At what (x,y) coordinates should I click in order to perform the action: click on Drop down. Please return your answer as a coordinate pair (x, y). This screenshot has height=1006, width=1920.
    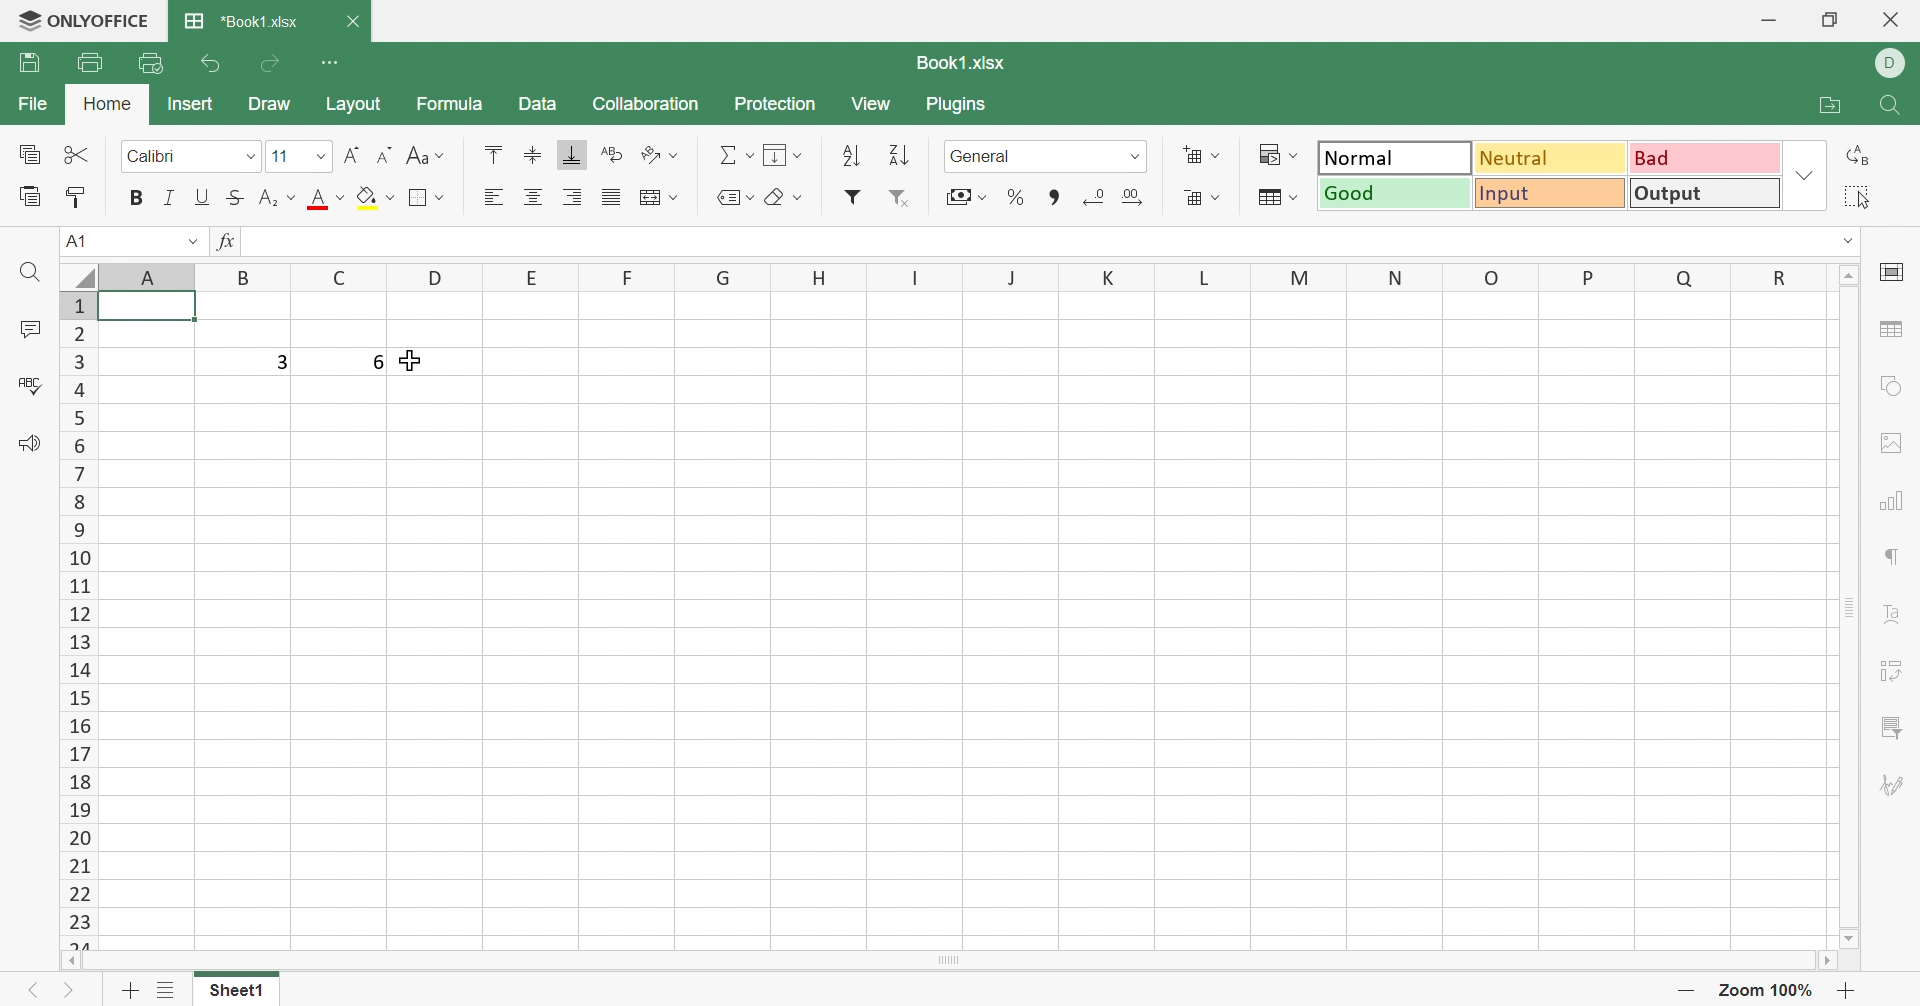
    Looking at the image, I should click on (195, 242).